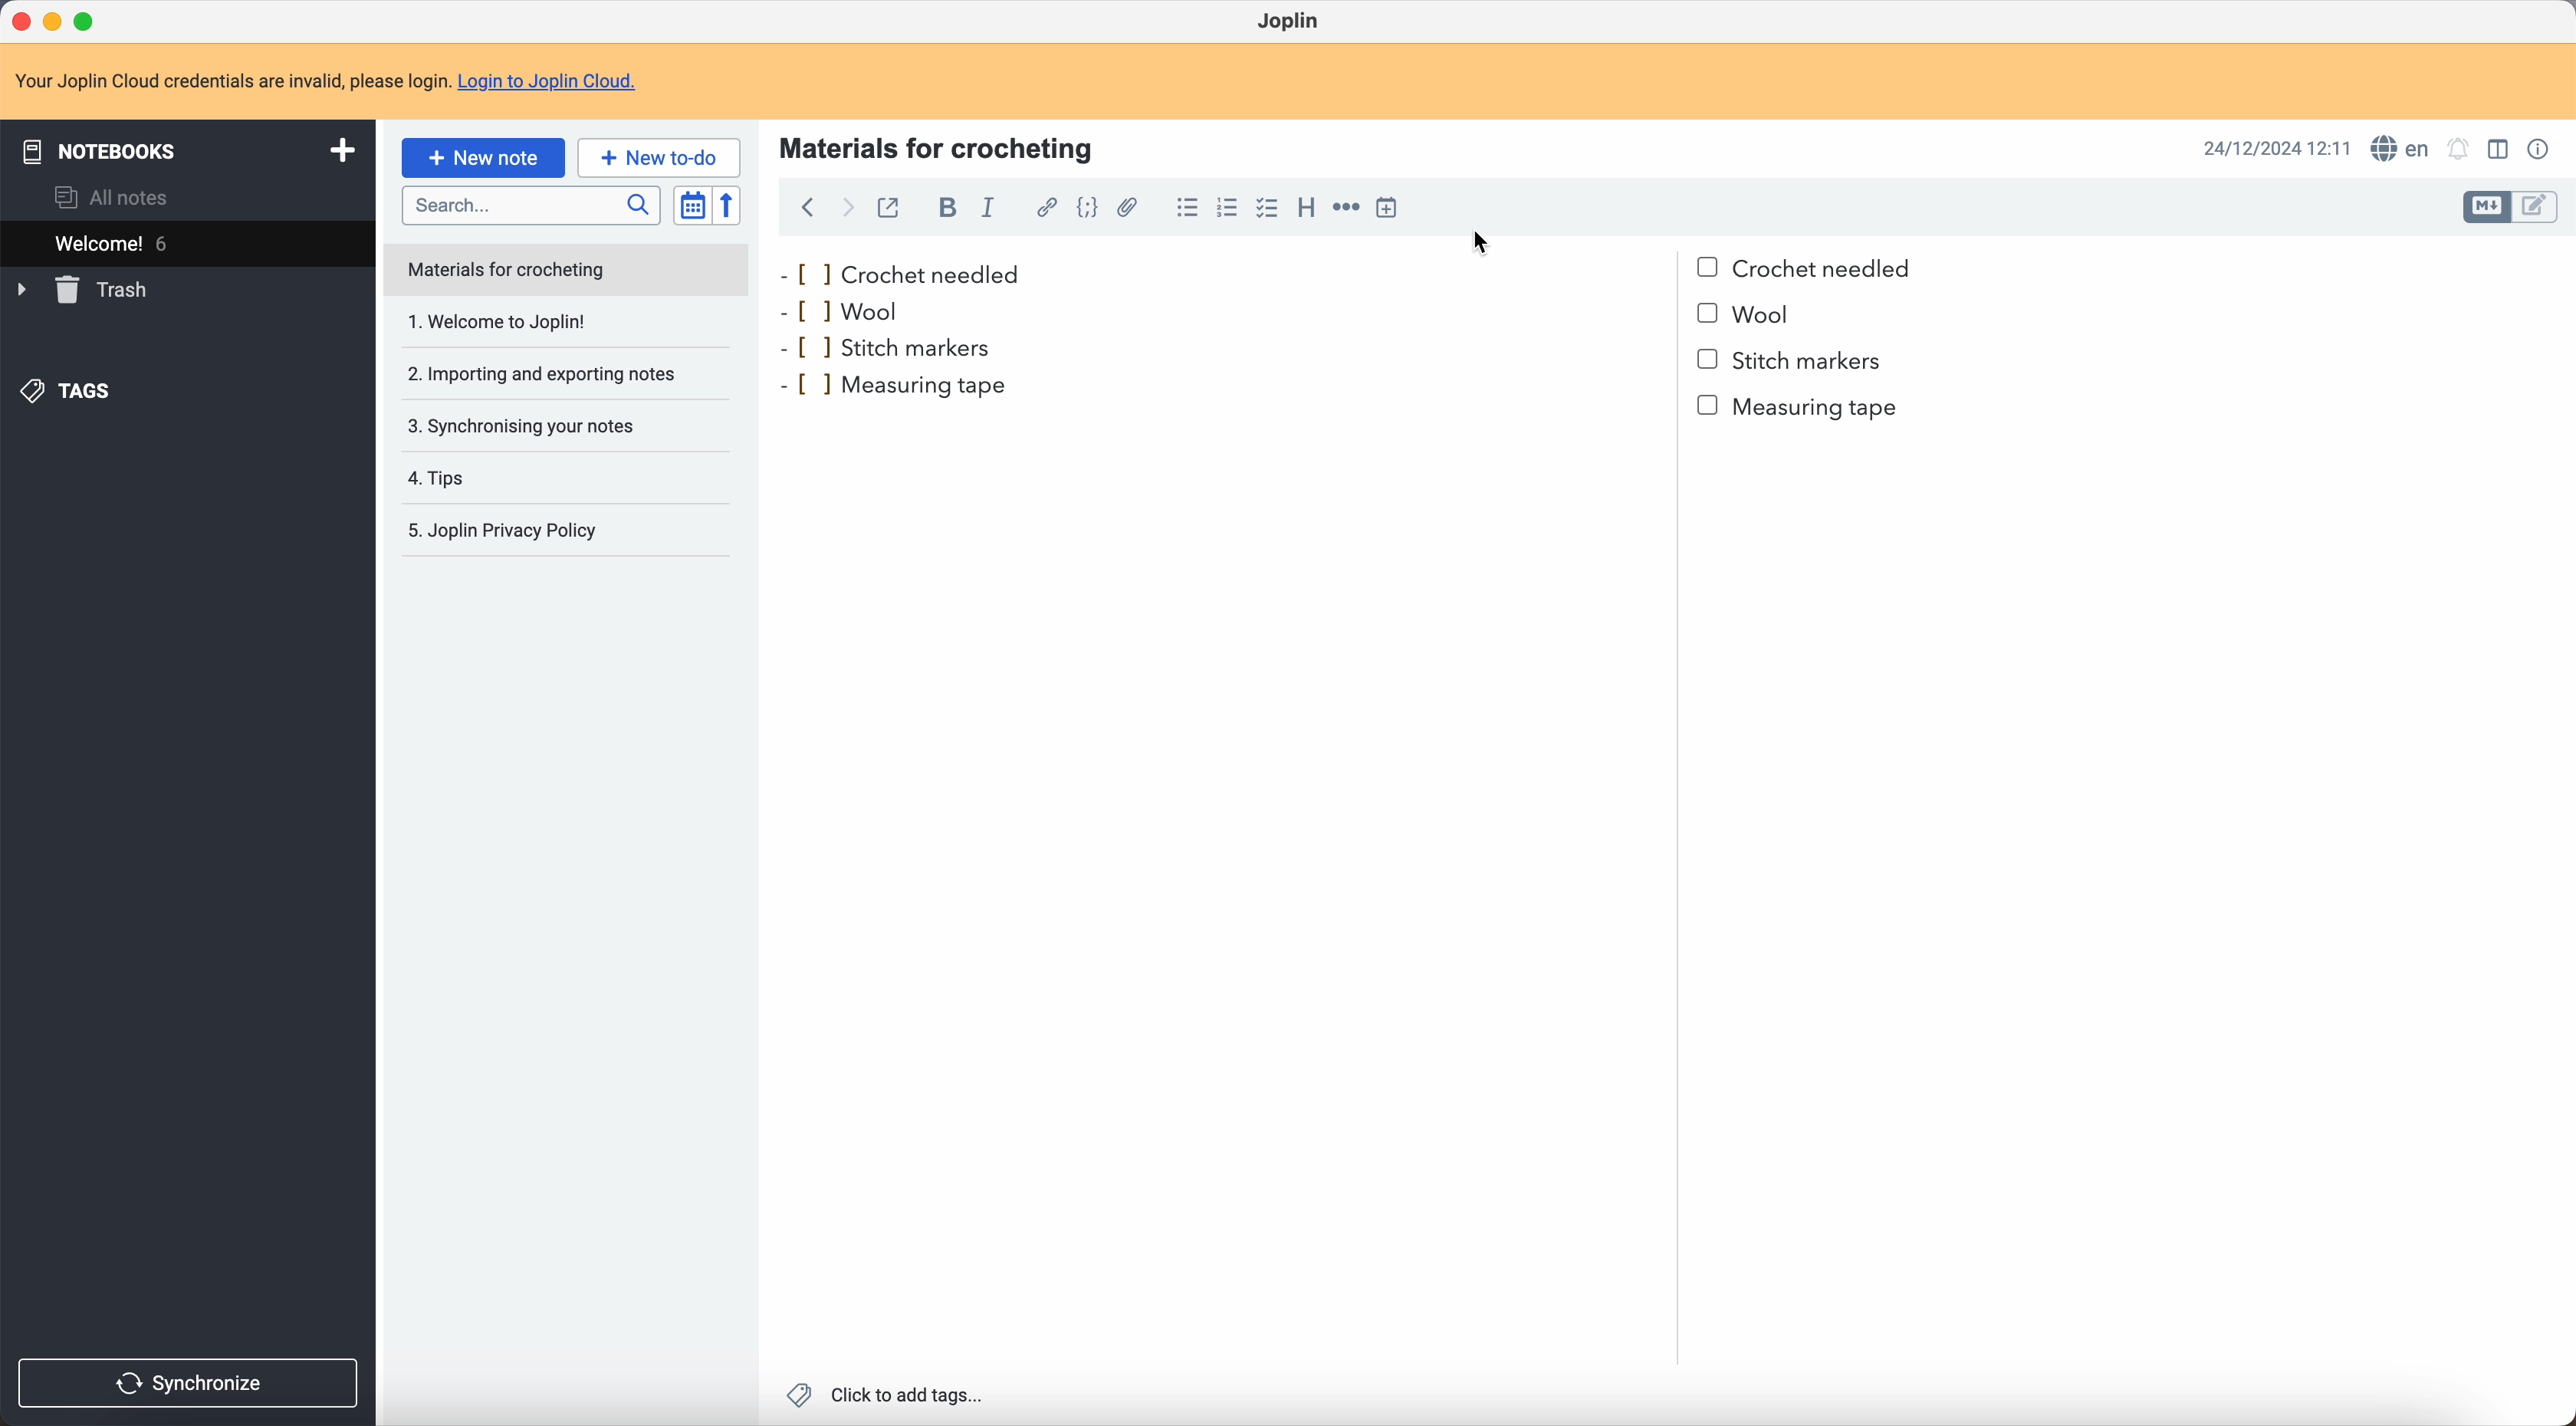  Describe the element at coordinates (1132, 208) in the screenshot. I see `attach file` at that location.